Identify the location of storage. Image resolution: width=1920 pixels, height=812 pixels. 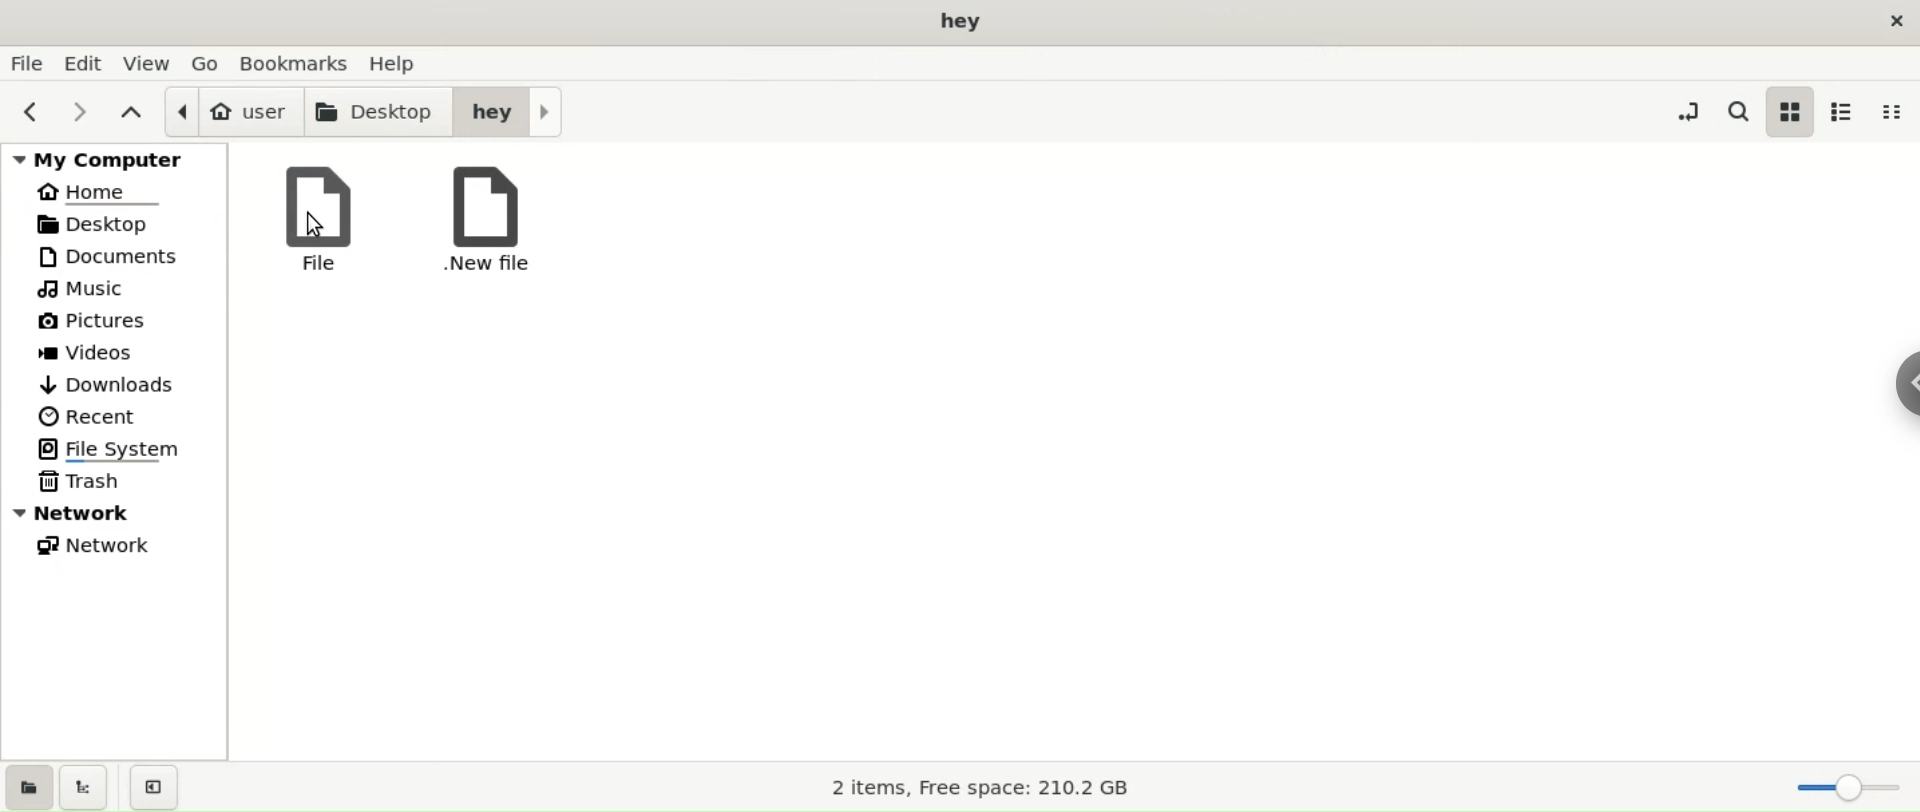
(973, 789).